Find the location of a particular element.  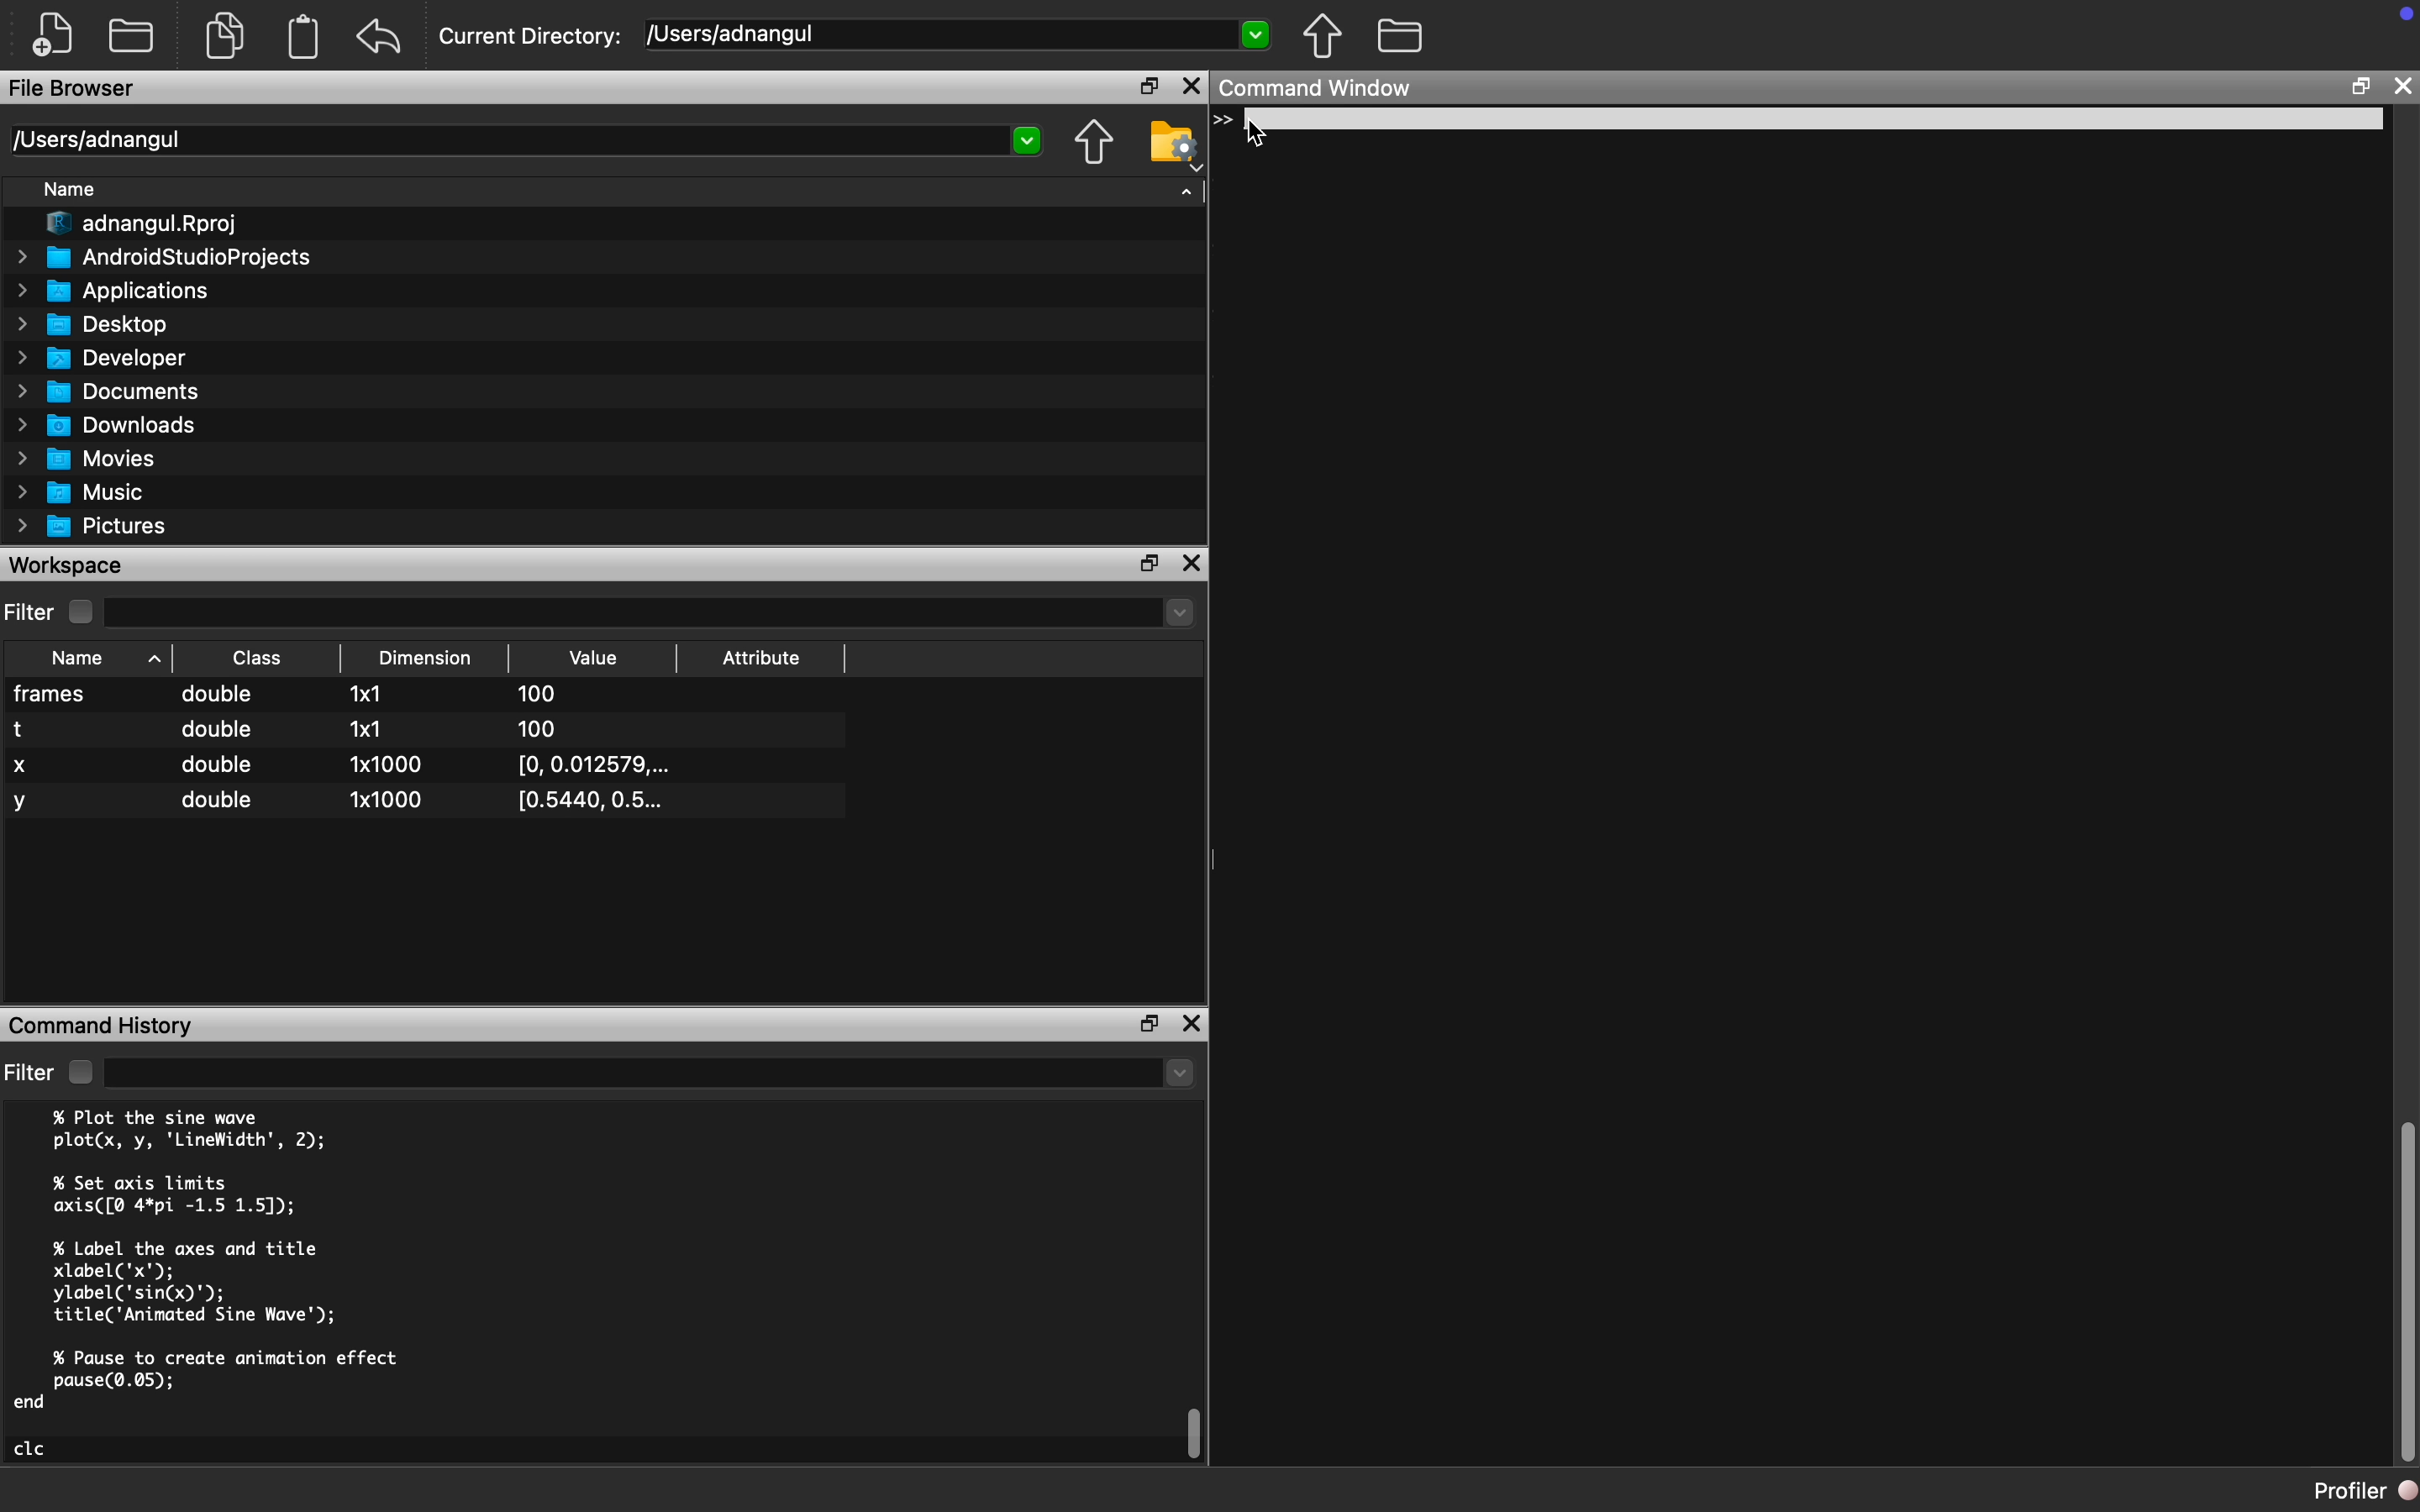

1x1 is located at coordinates (366, 694).